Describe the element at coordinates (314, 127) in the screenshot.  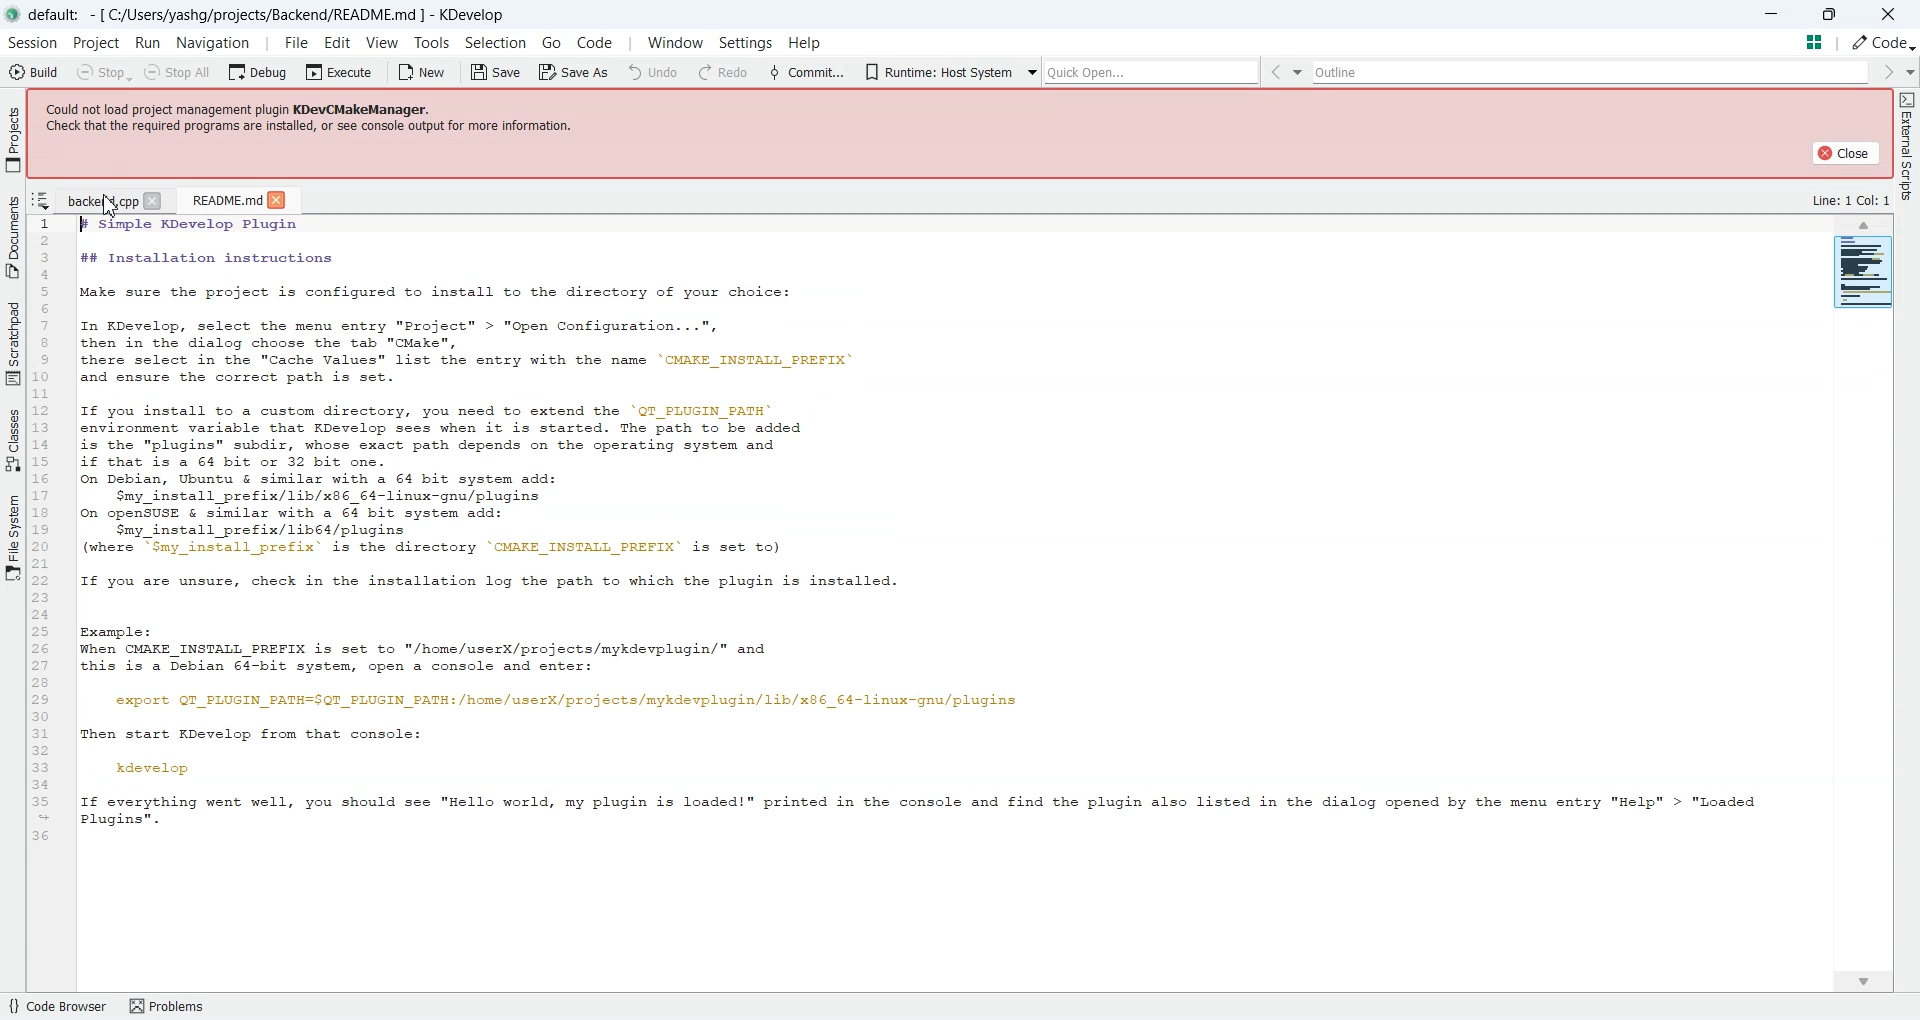
I see `Check that the required programs are installed, or see console output for more information.` at that location.